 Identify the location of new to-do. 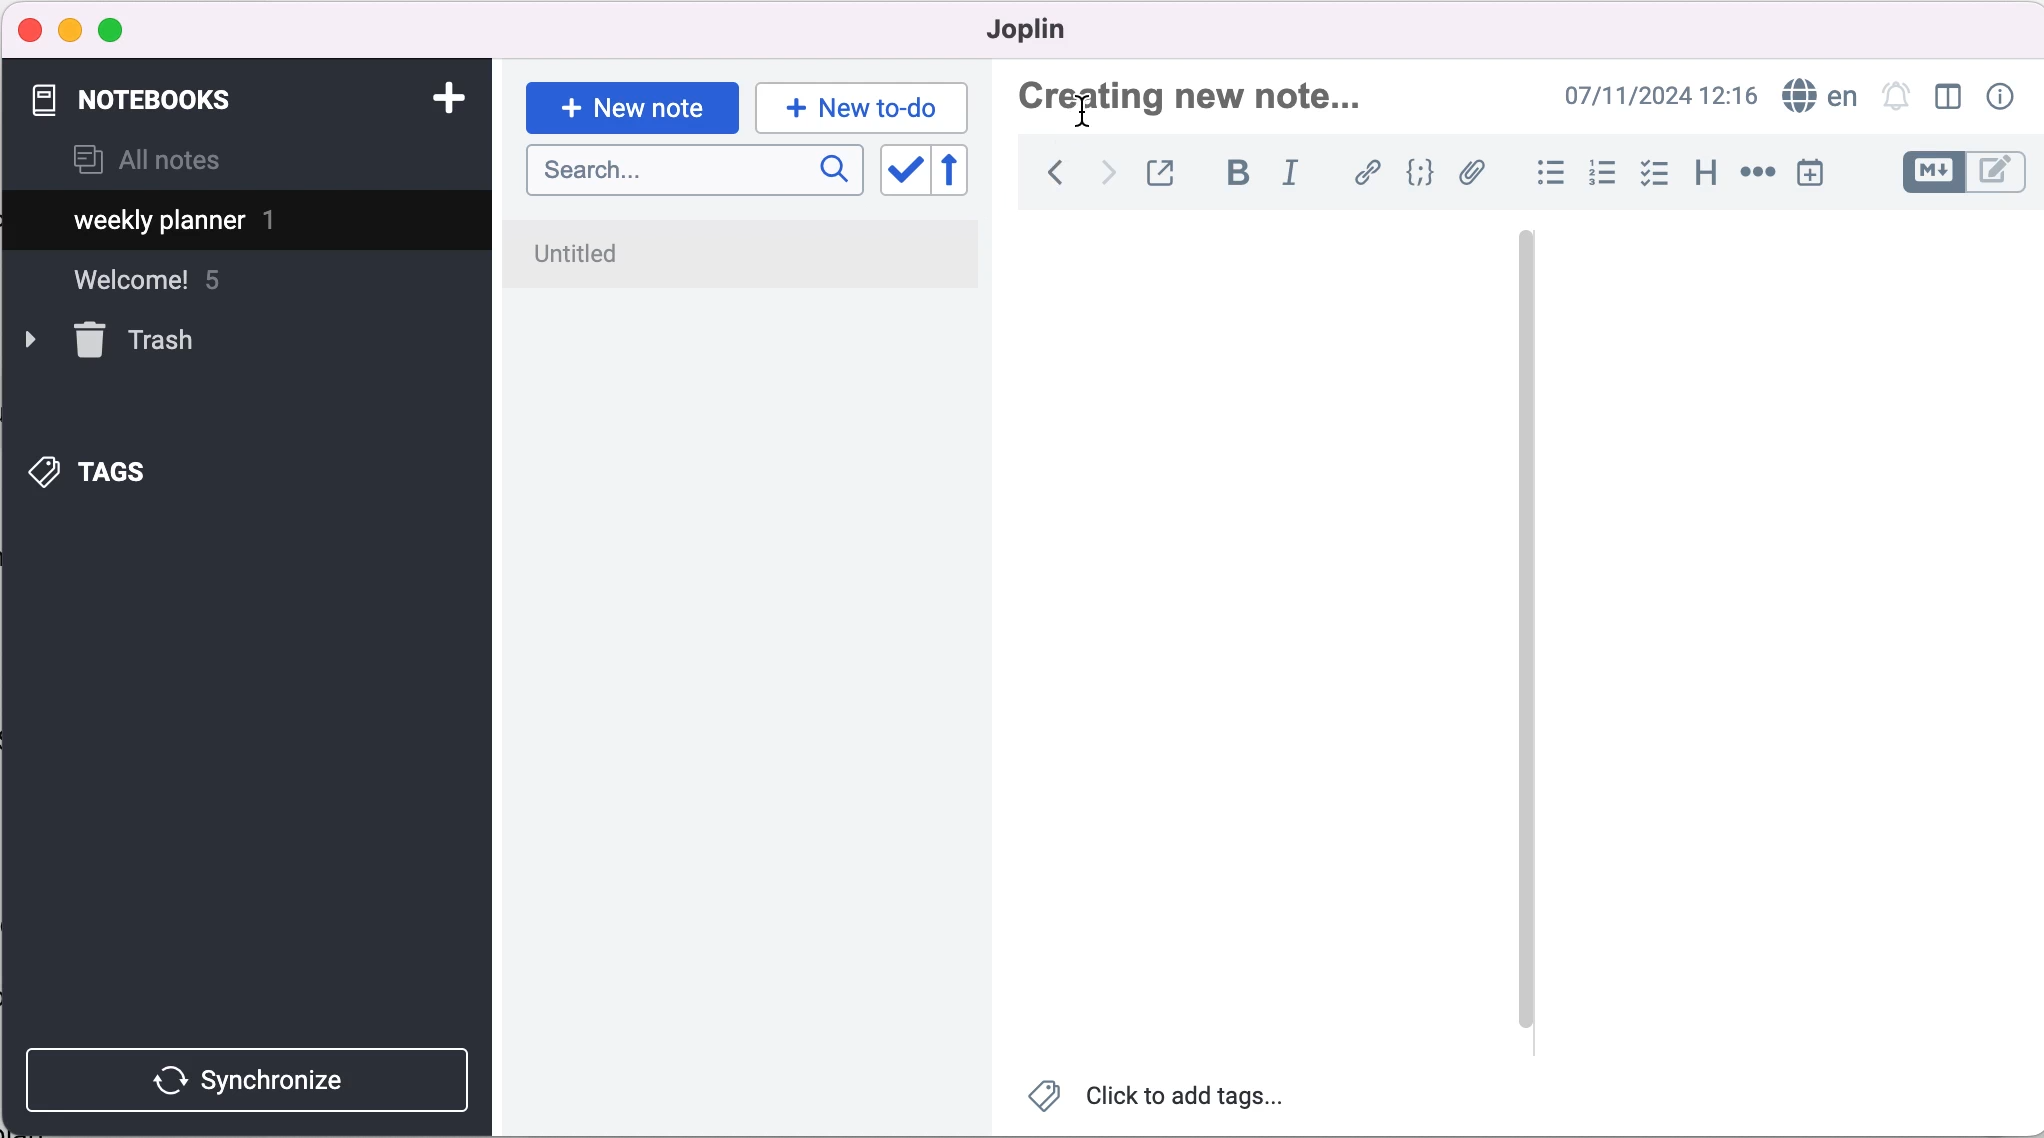
(858, 107).